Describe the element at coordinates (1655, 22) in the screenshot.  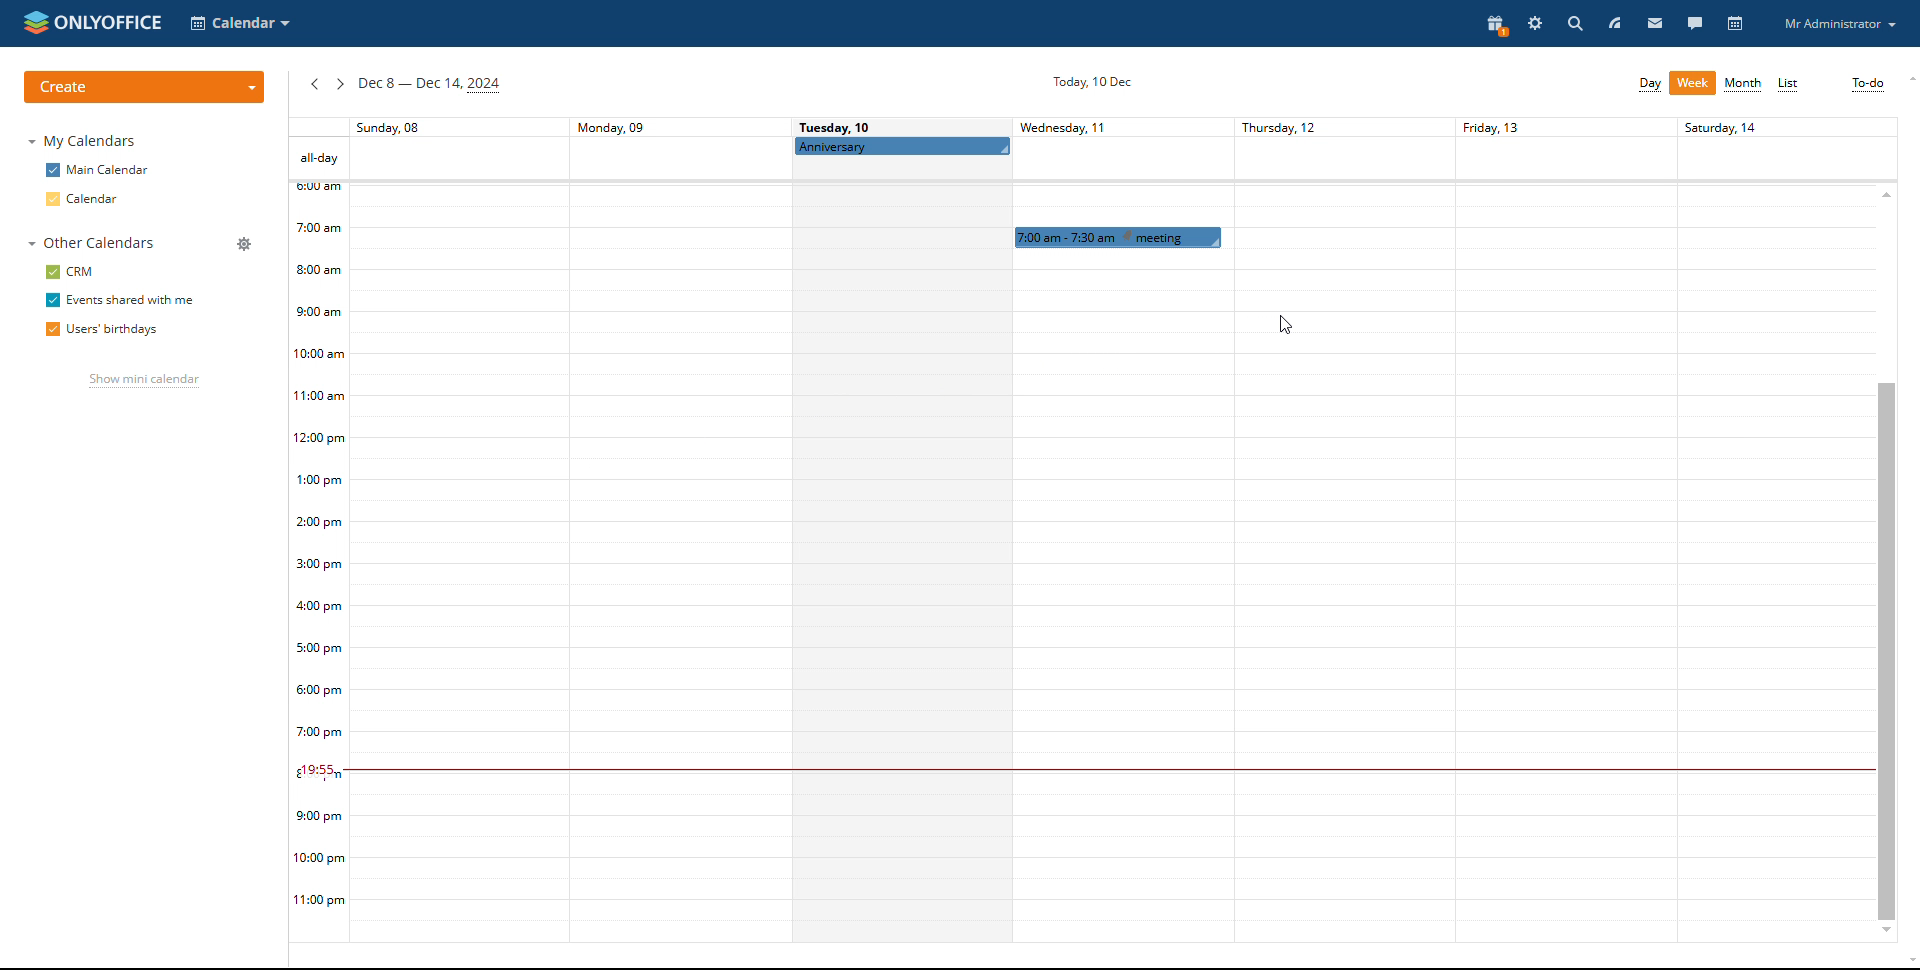
I see `mail` at that location.